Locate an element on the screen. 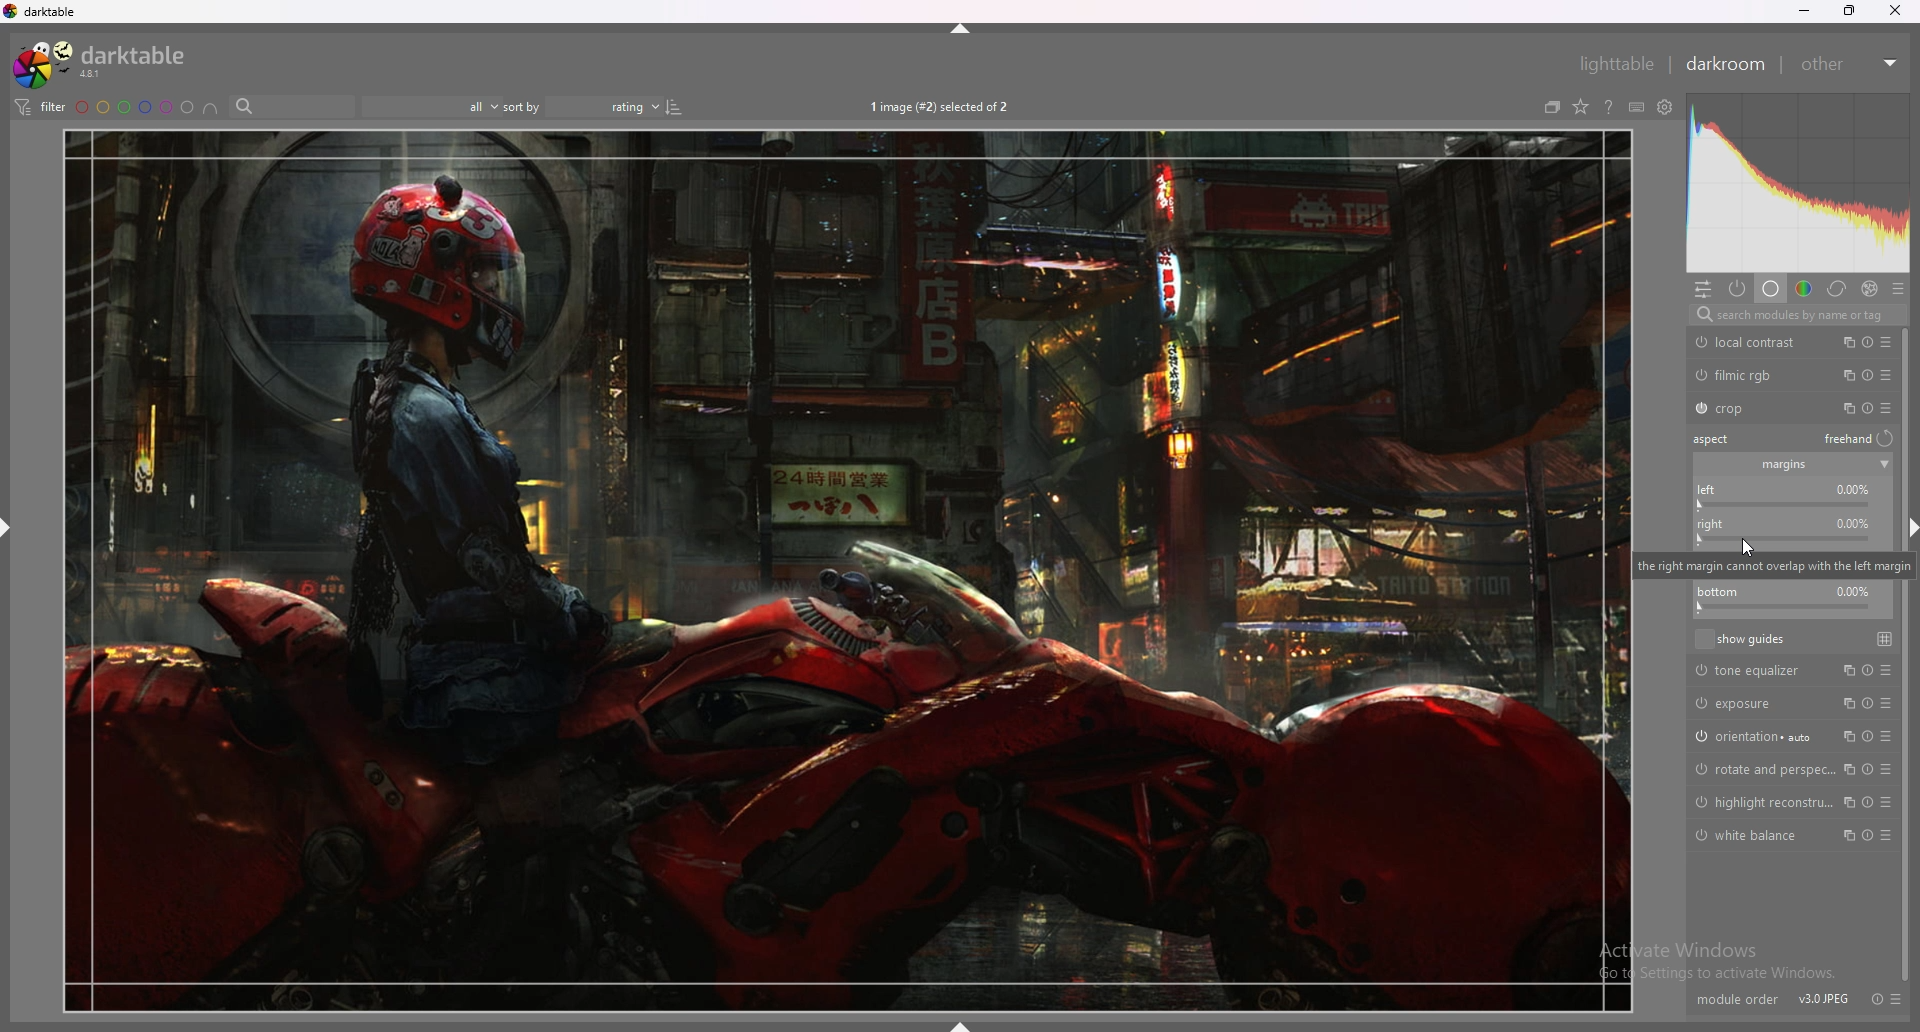  white balance is located at coordinates (1753, 835).